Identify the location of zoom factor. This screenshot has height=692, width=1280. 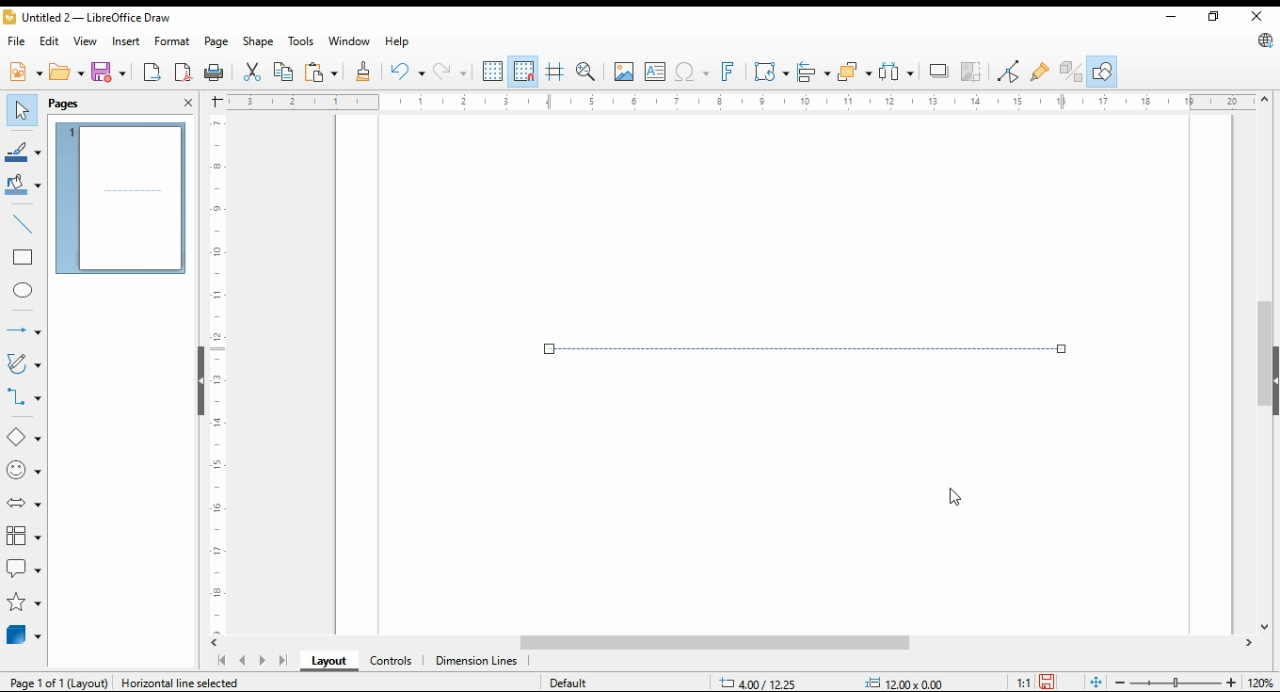
(1262, 683).